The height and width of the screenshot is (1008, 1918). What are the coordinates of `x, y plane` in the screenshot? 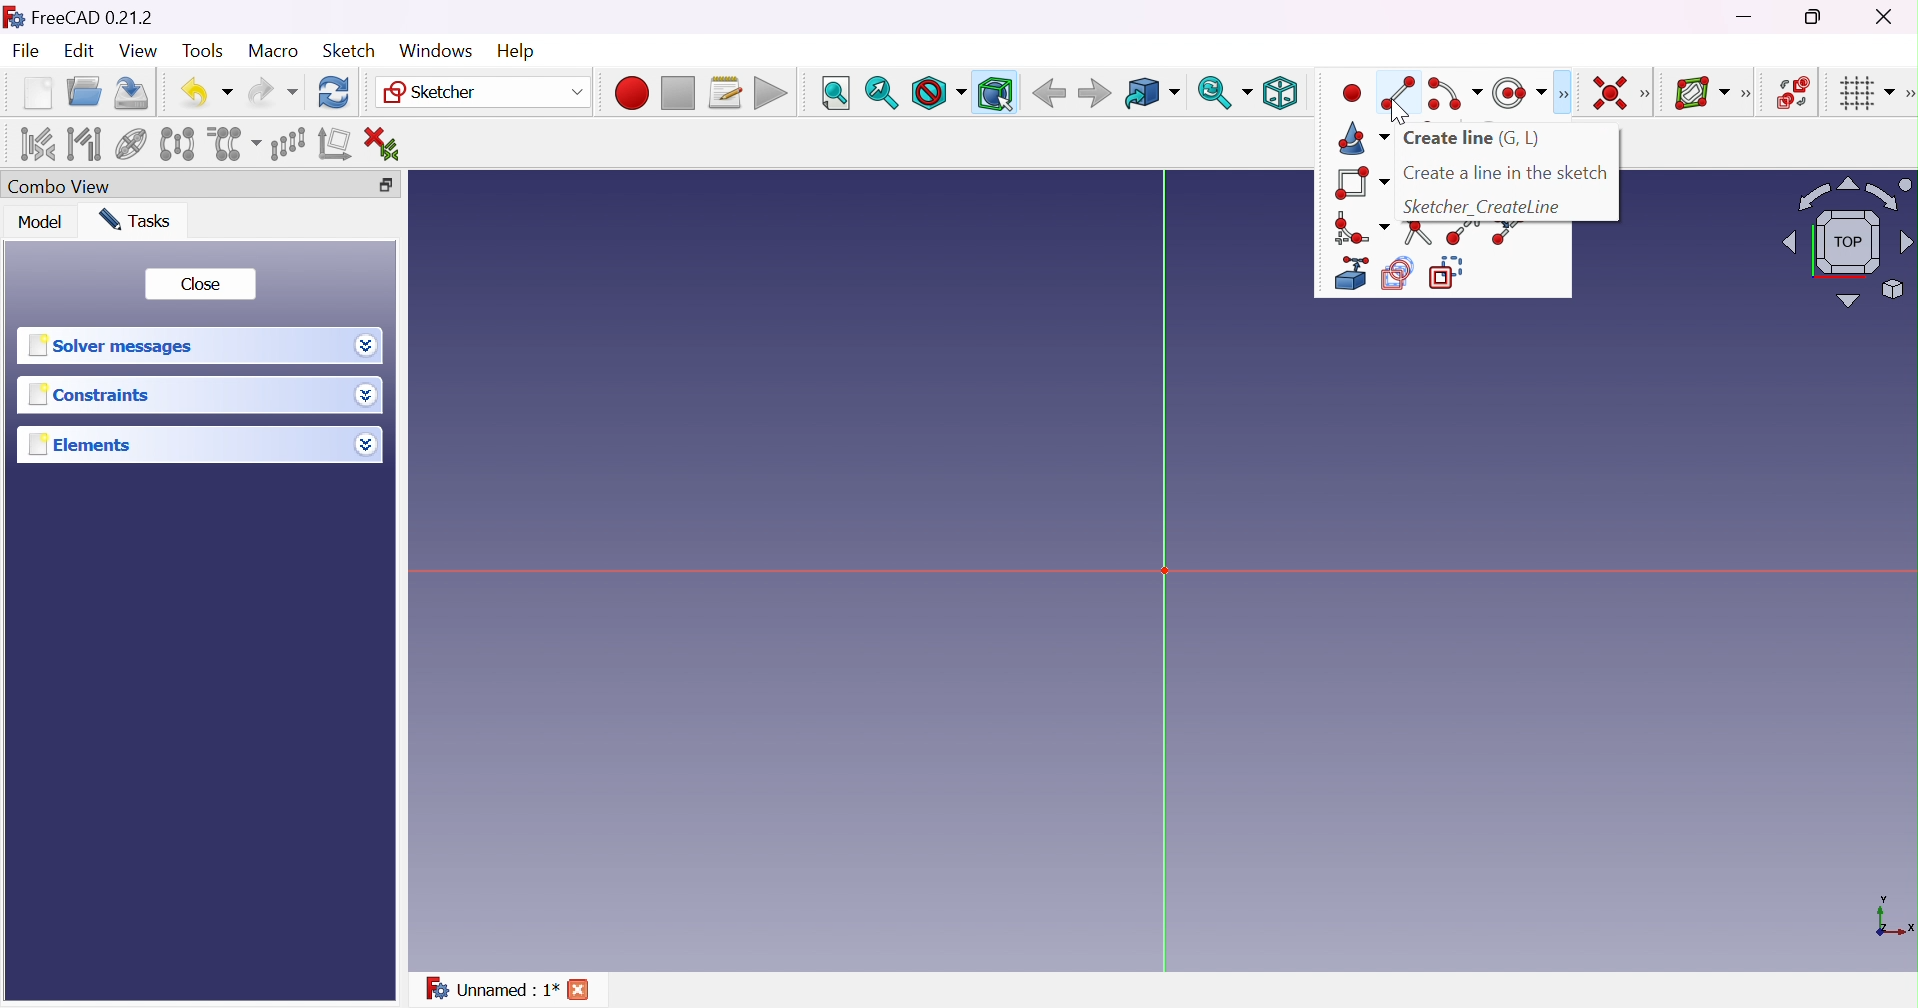 It's located at (1894, 918).